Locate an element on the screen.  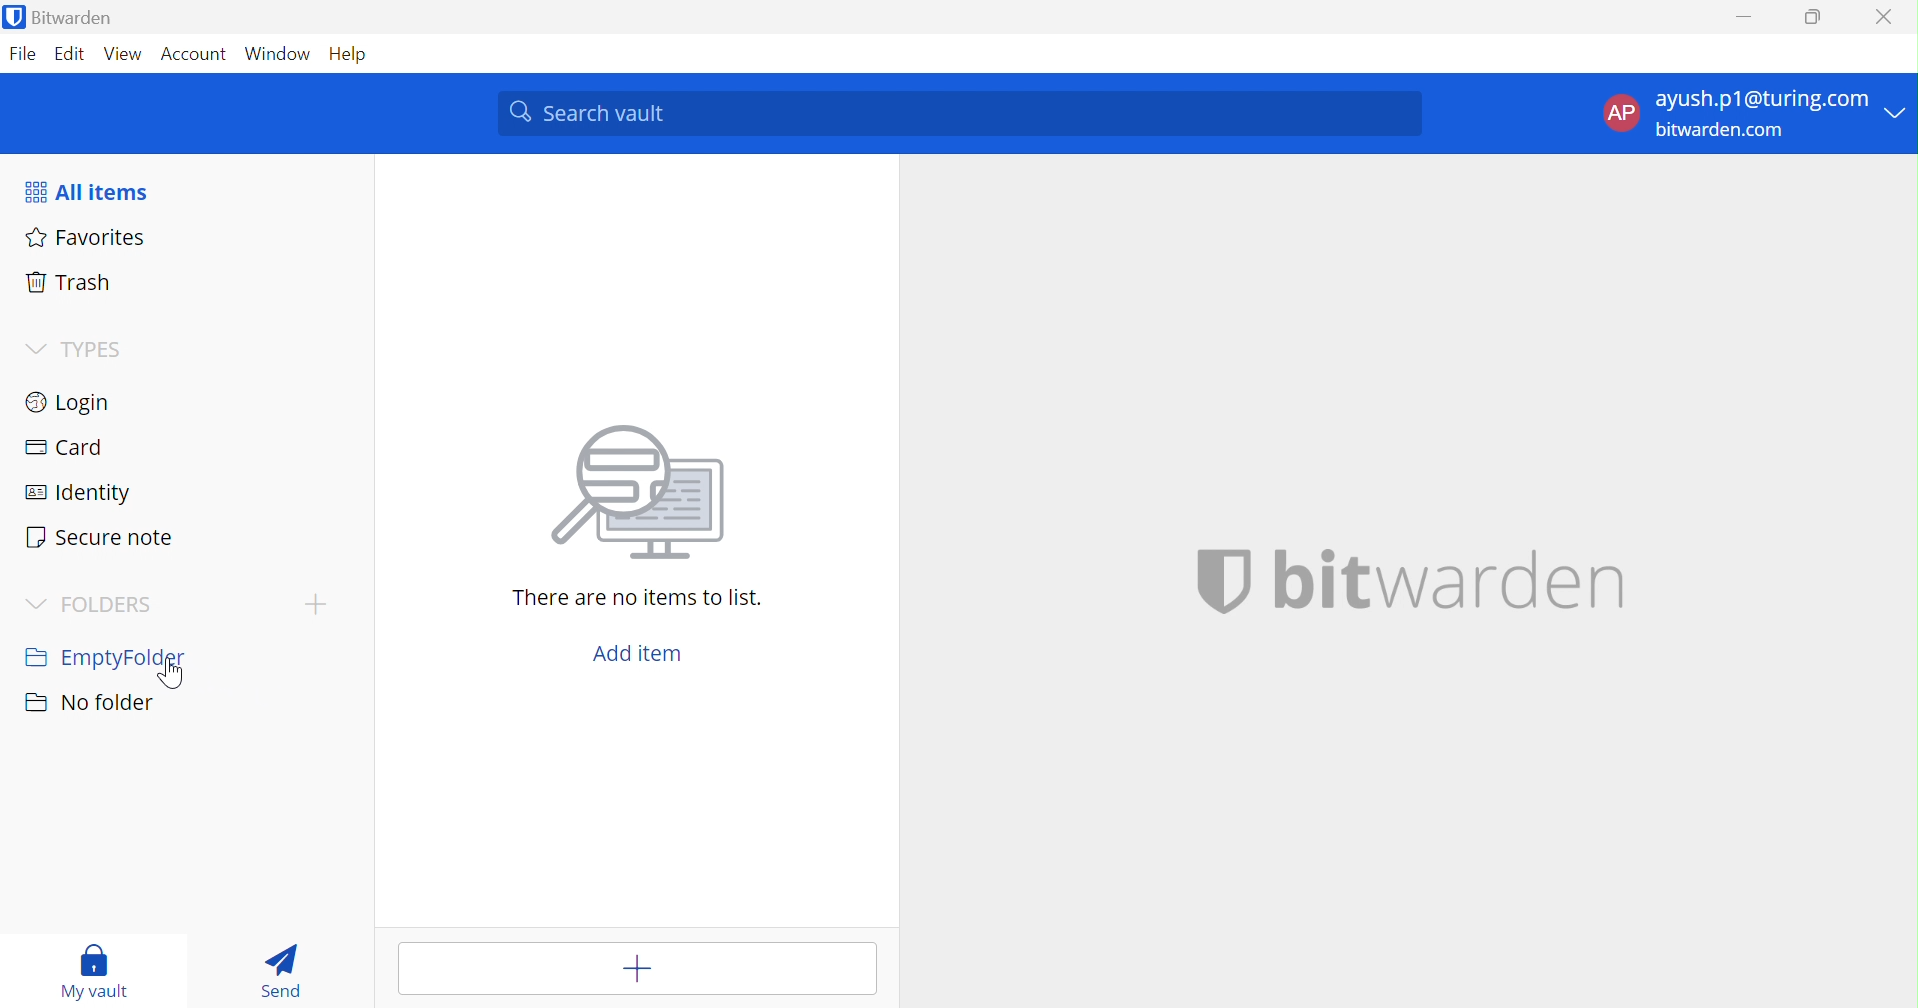
Empty Folder is located at coordinates (107, 660).